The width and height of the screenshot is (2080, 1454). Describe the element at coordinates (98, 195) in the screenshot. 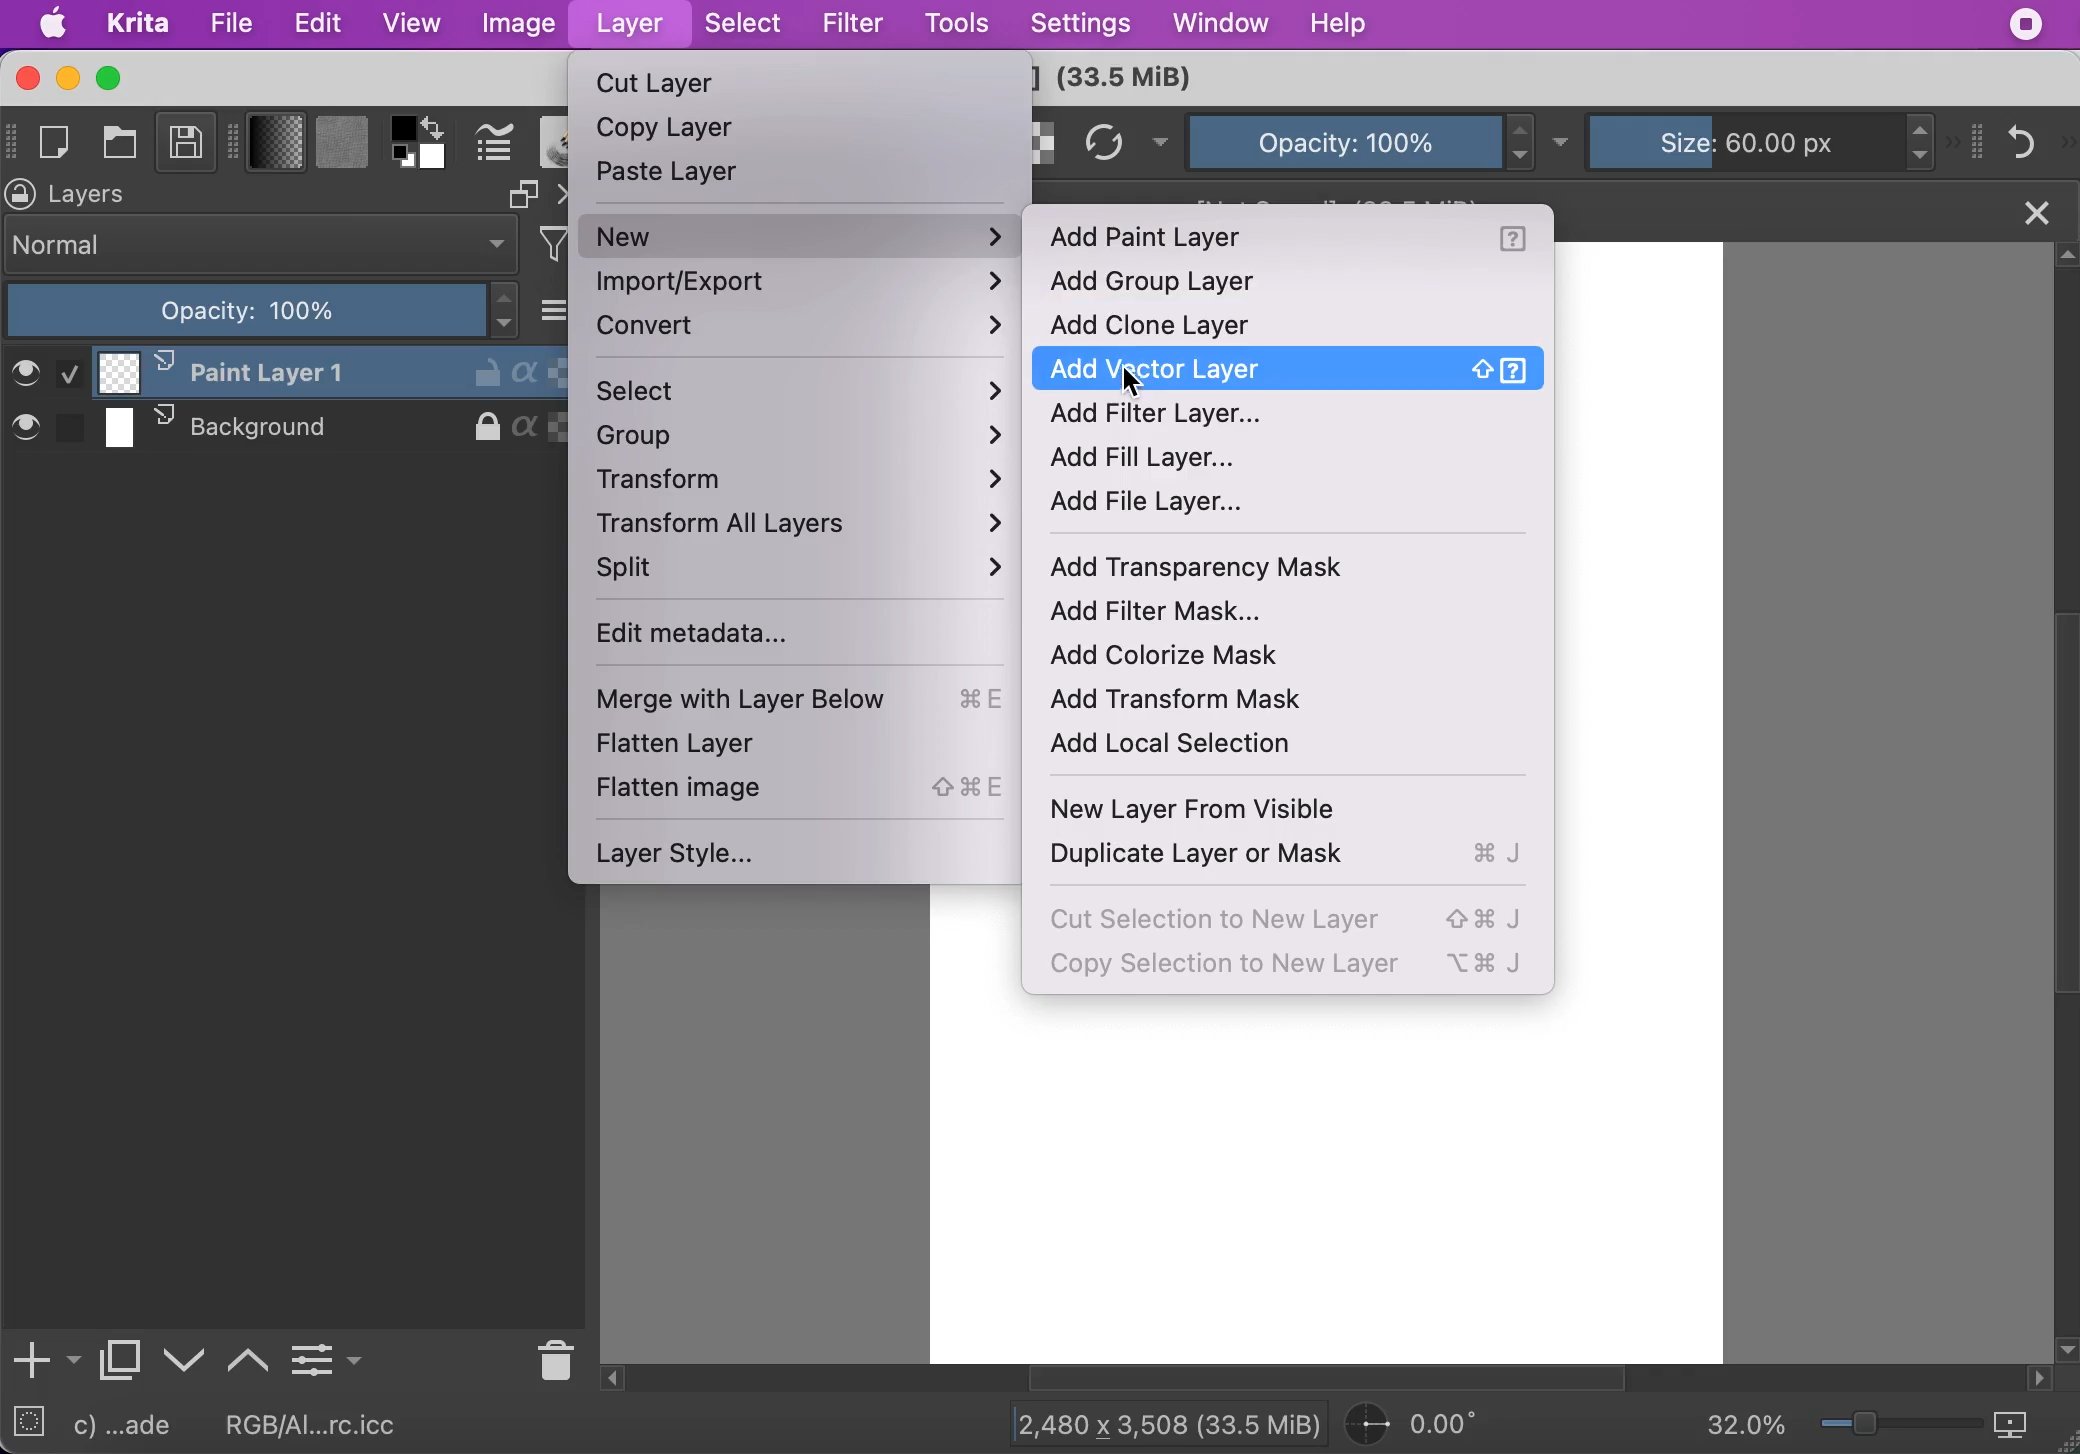

I see `layers` at that location.